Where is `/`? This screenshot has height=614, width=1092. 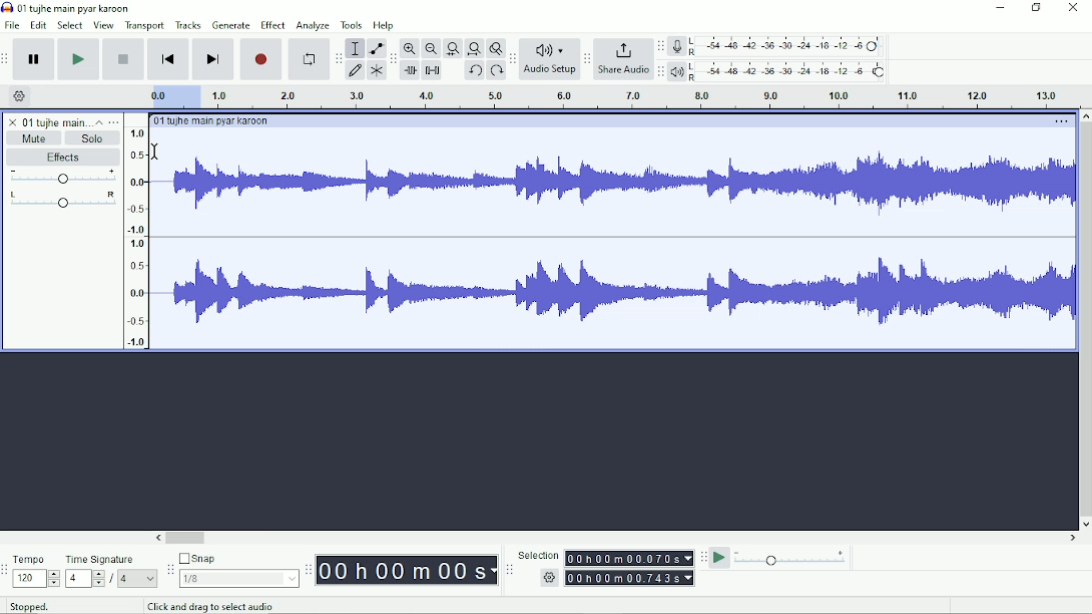 / is located at coordinates (113, 579).